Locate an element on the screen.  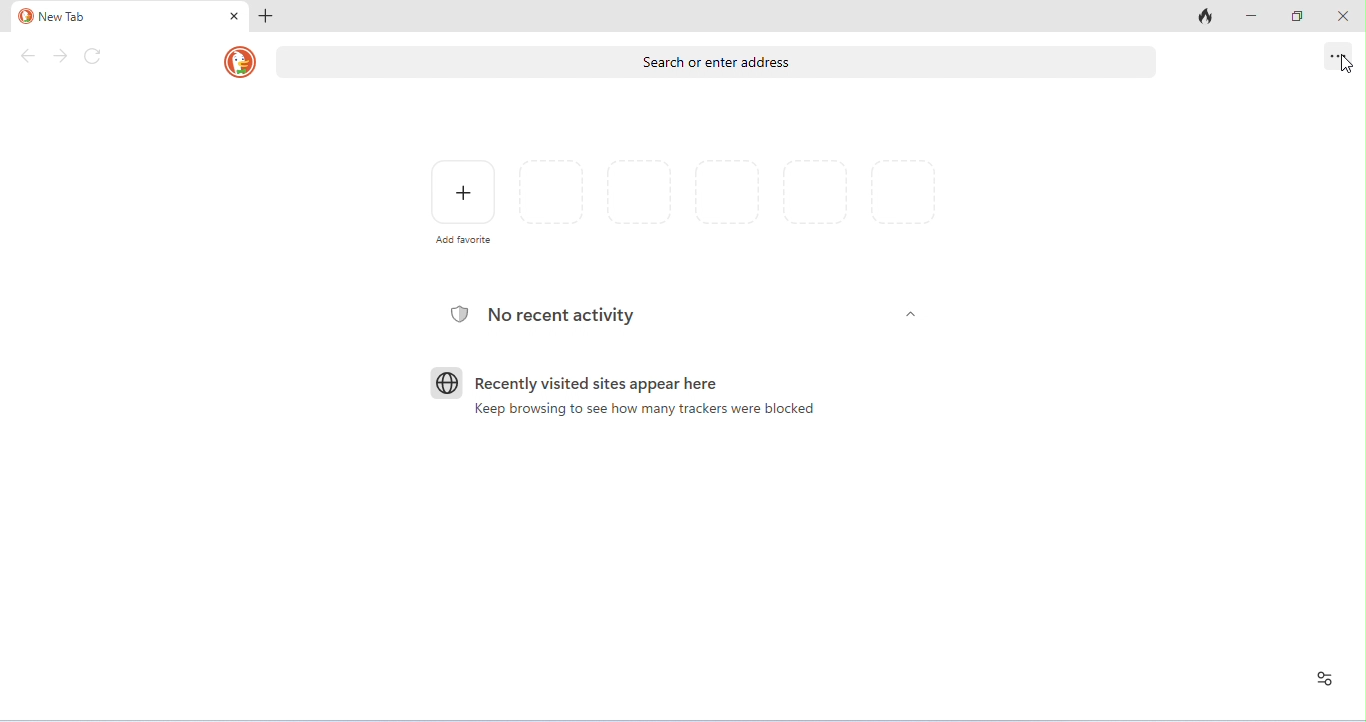
search or enter address is located at coordinates (718, 61).